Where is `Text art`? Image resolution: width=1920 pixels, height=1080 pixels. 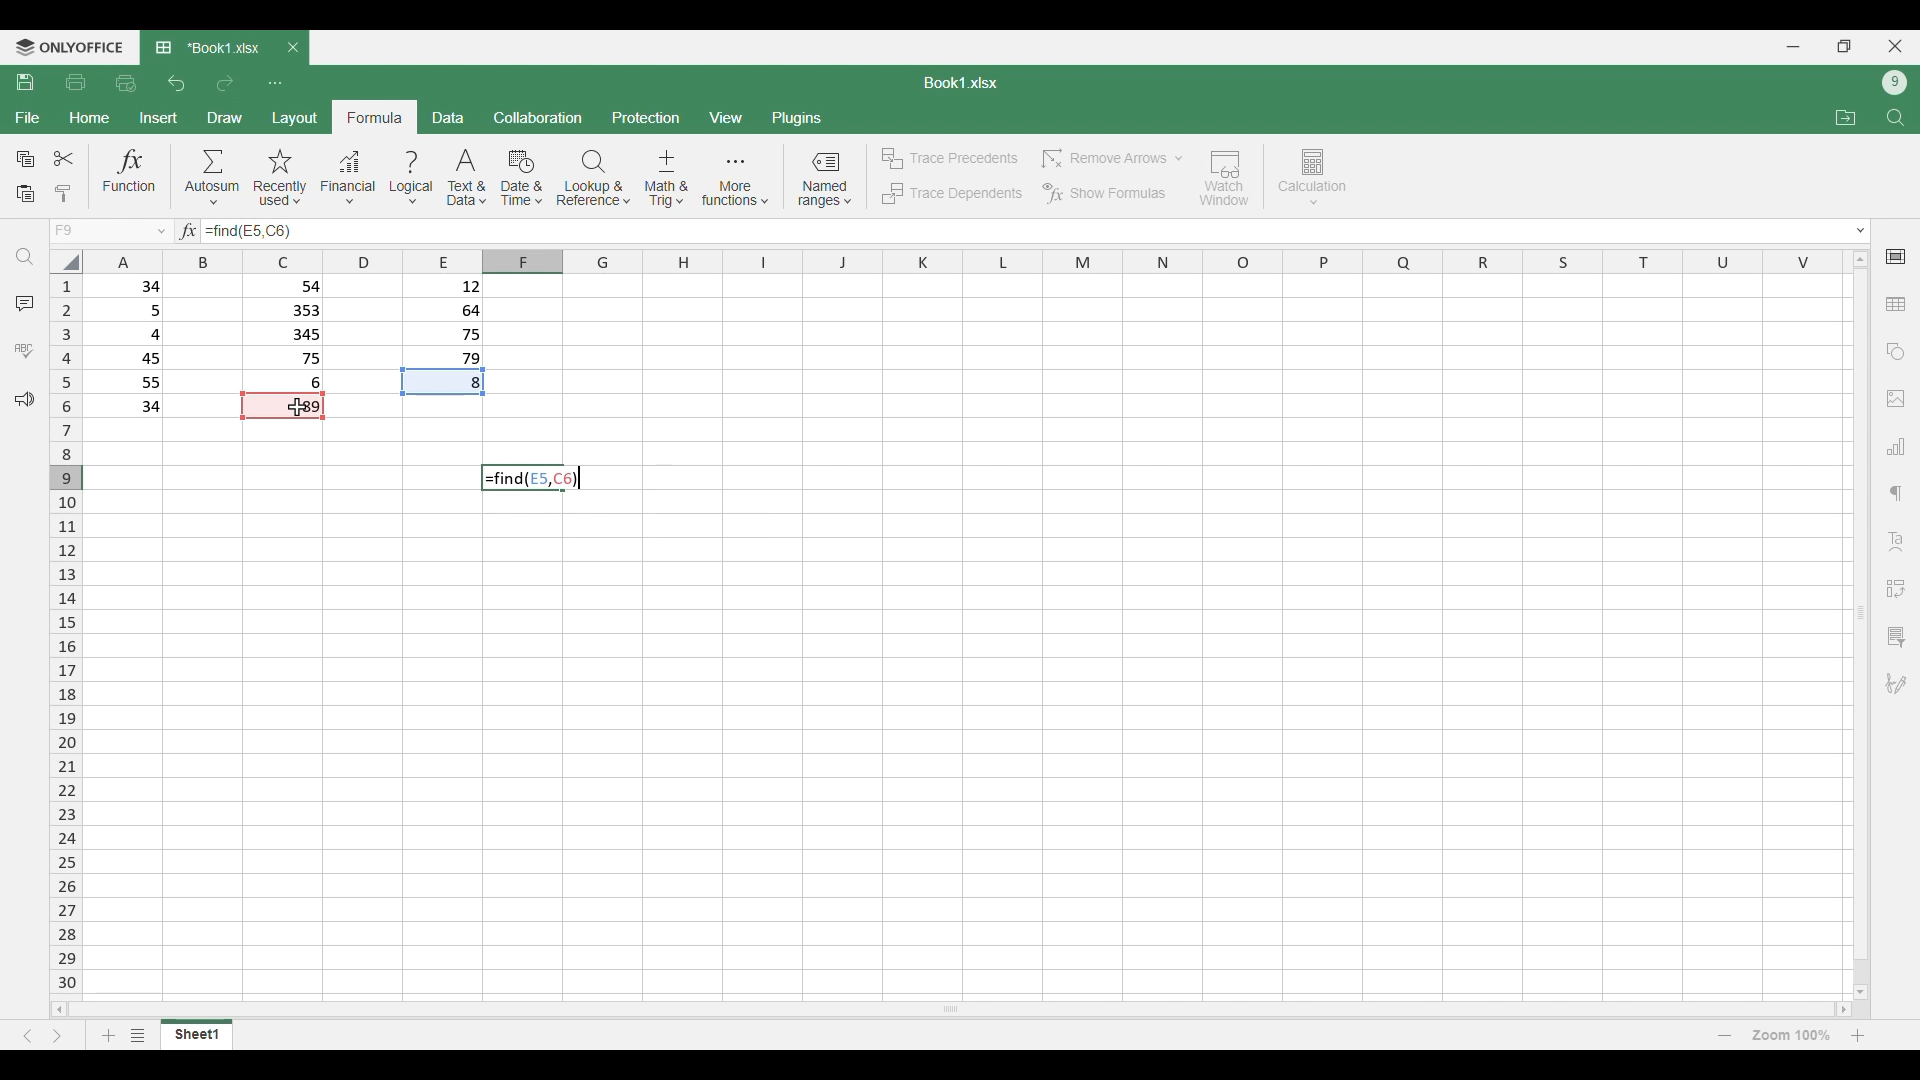
Text art is located at coordinates (1895, 542).